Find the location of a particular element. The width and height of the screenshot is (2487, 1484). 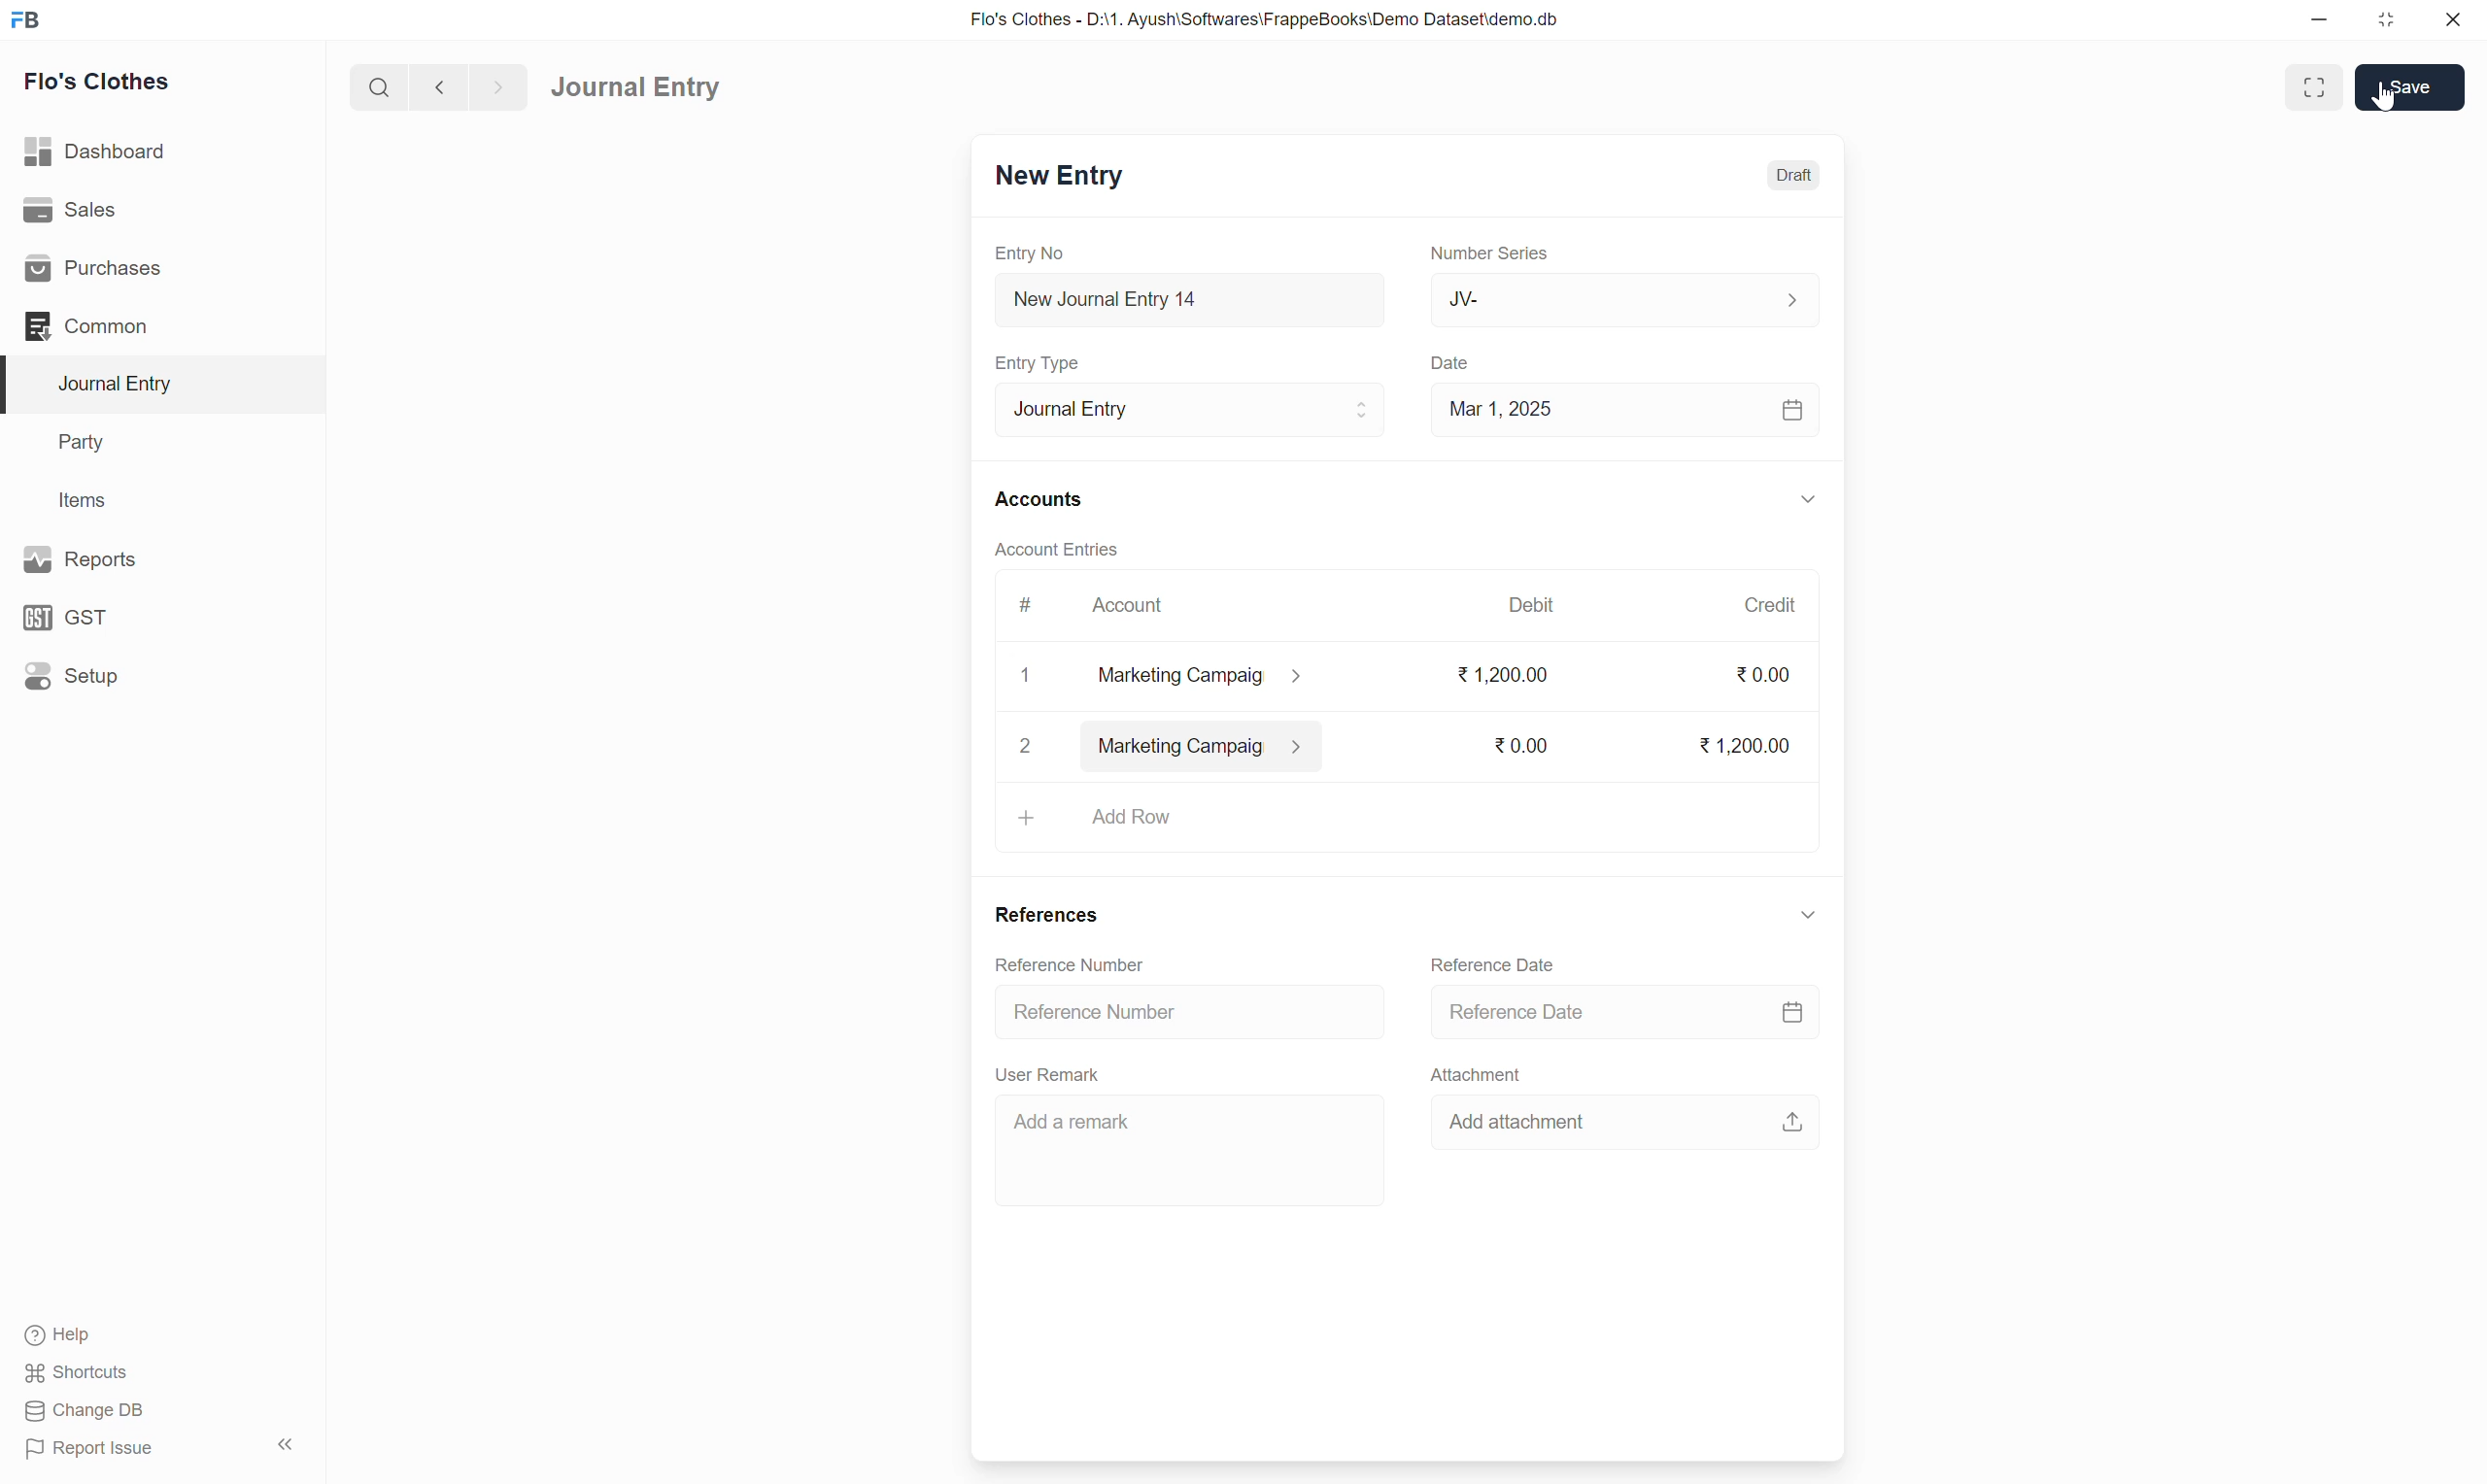

JV- is located at coordinates (1626, 299).